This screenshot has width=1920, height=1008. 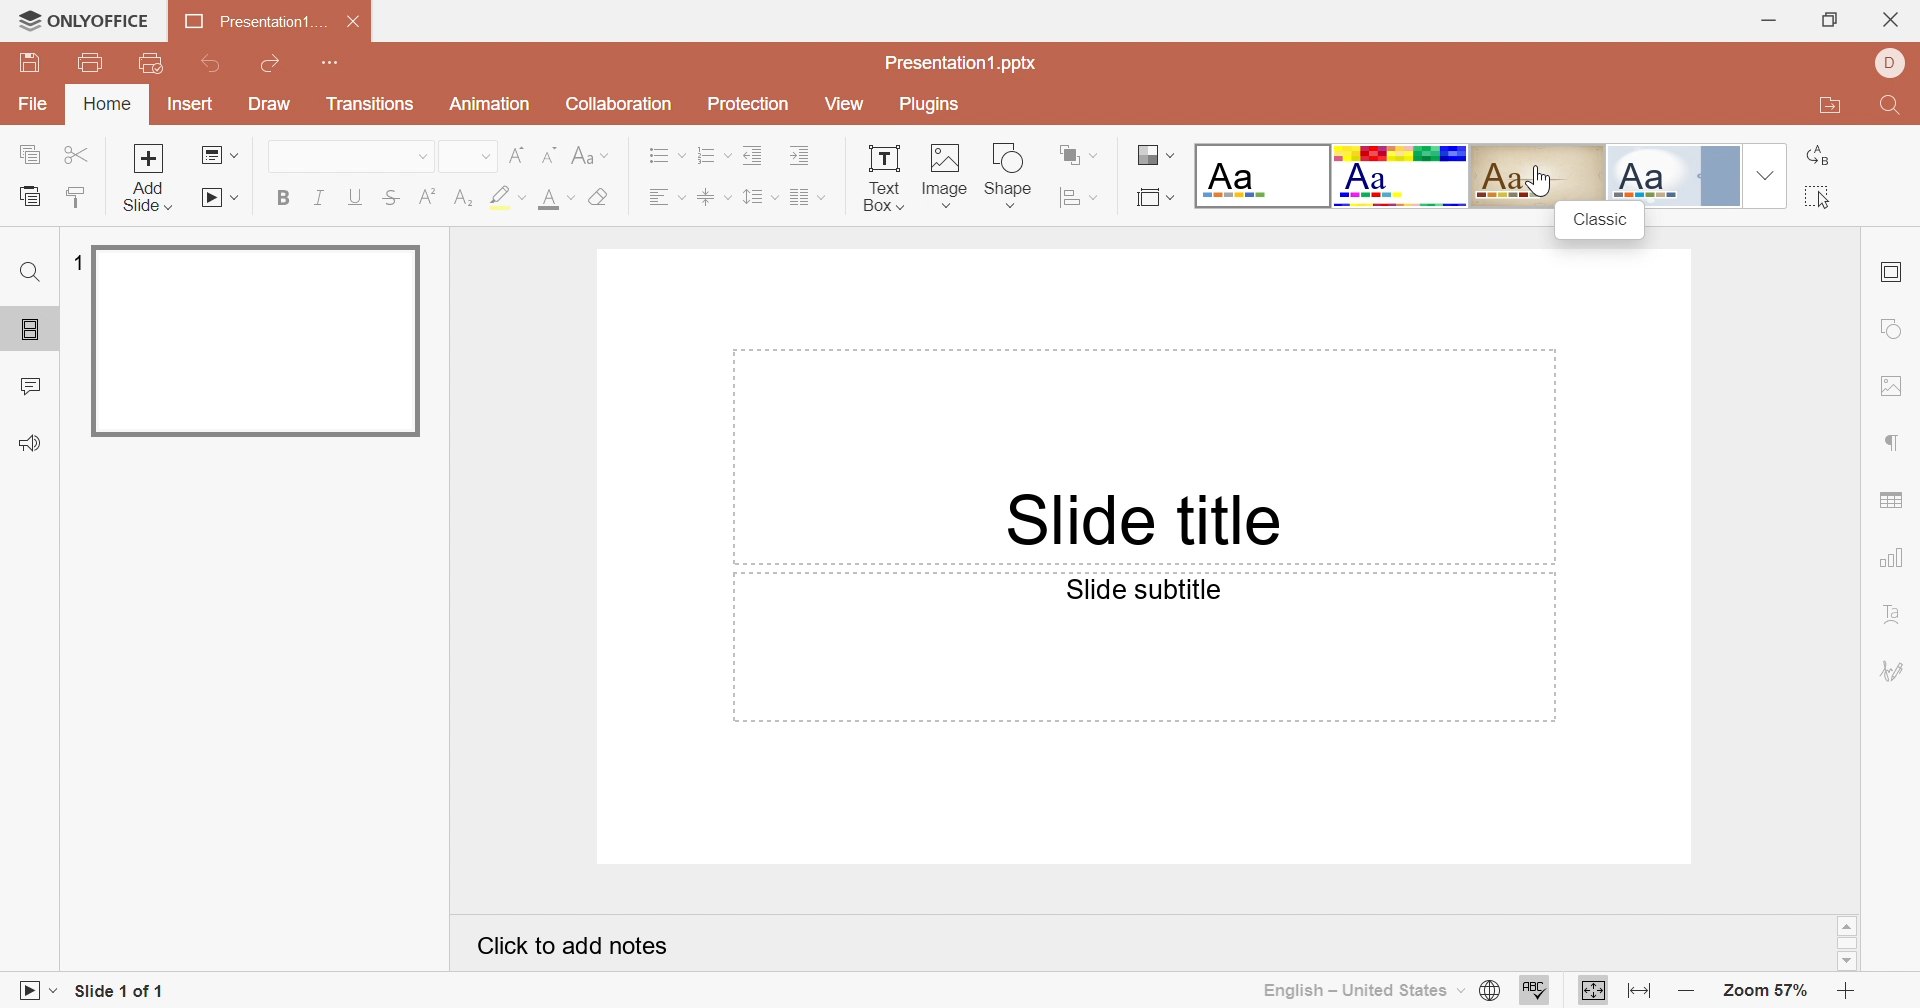 I want to click on Check spelling, so click(x=1537, y=991).